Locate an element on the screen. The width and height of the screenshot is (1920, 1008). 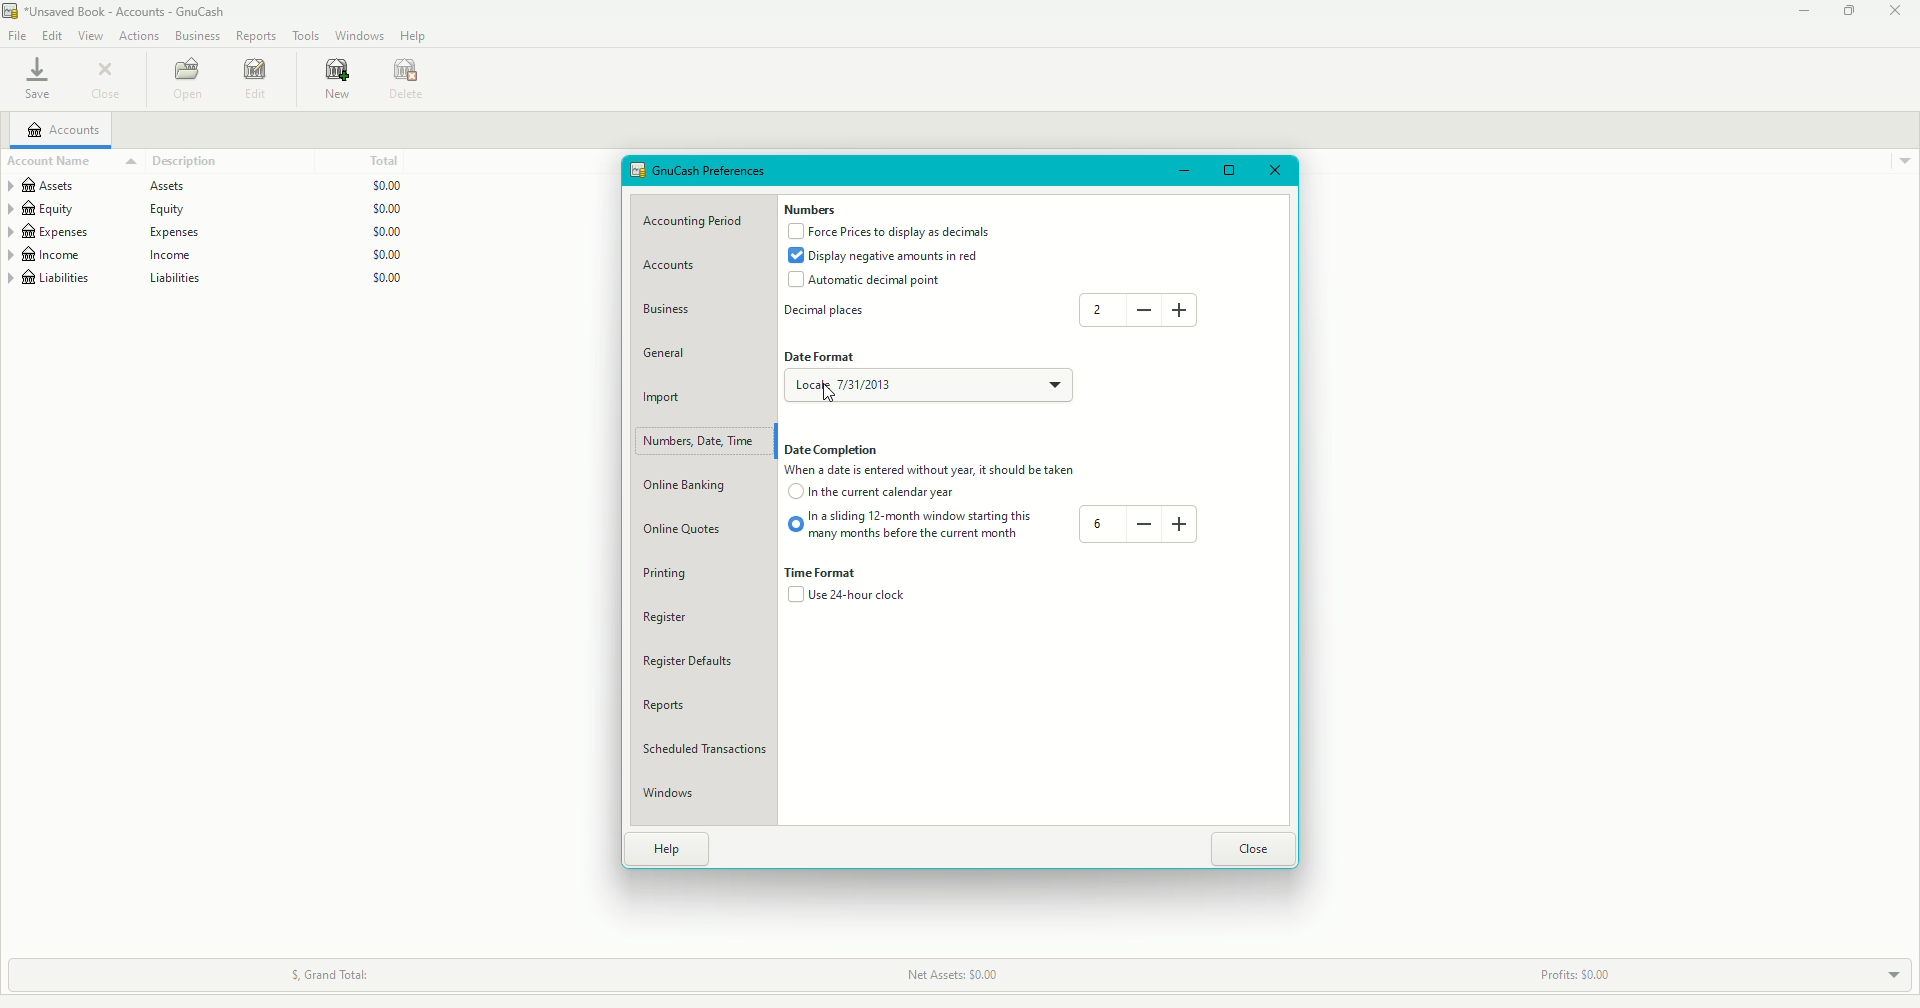
Force Prices is located at coordinates (895, 232).